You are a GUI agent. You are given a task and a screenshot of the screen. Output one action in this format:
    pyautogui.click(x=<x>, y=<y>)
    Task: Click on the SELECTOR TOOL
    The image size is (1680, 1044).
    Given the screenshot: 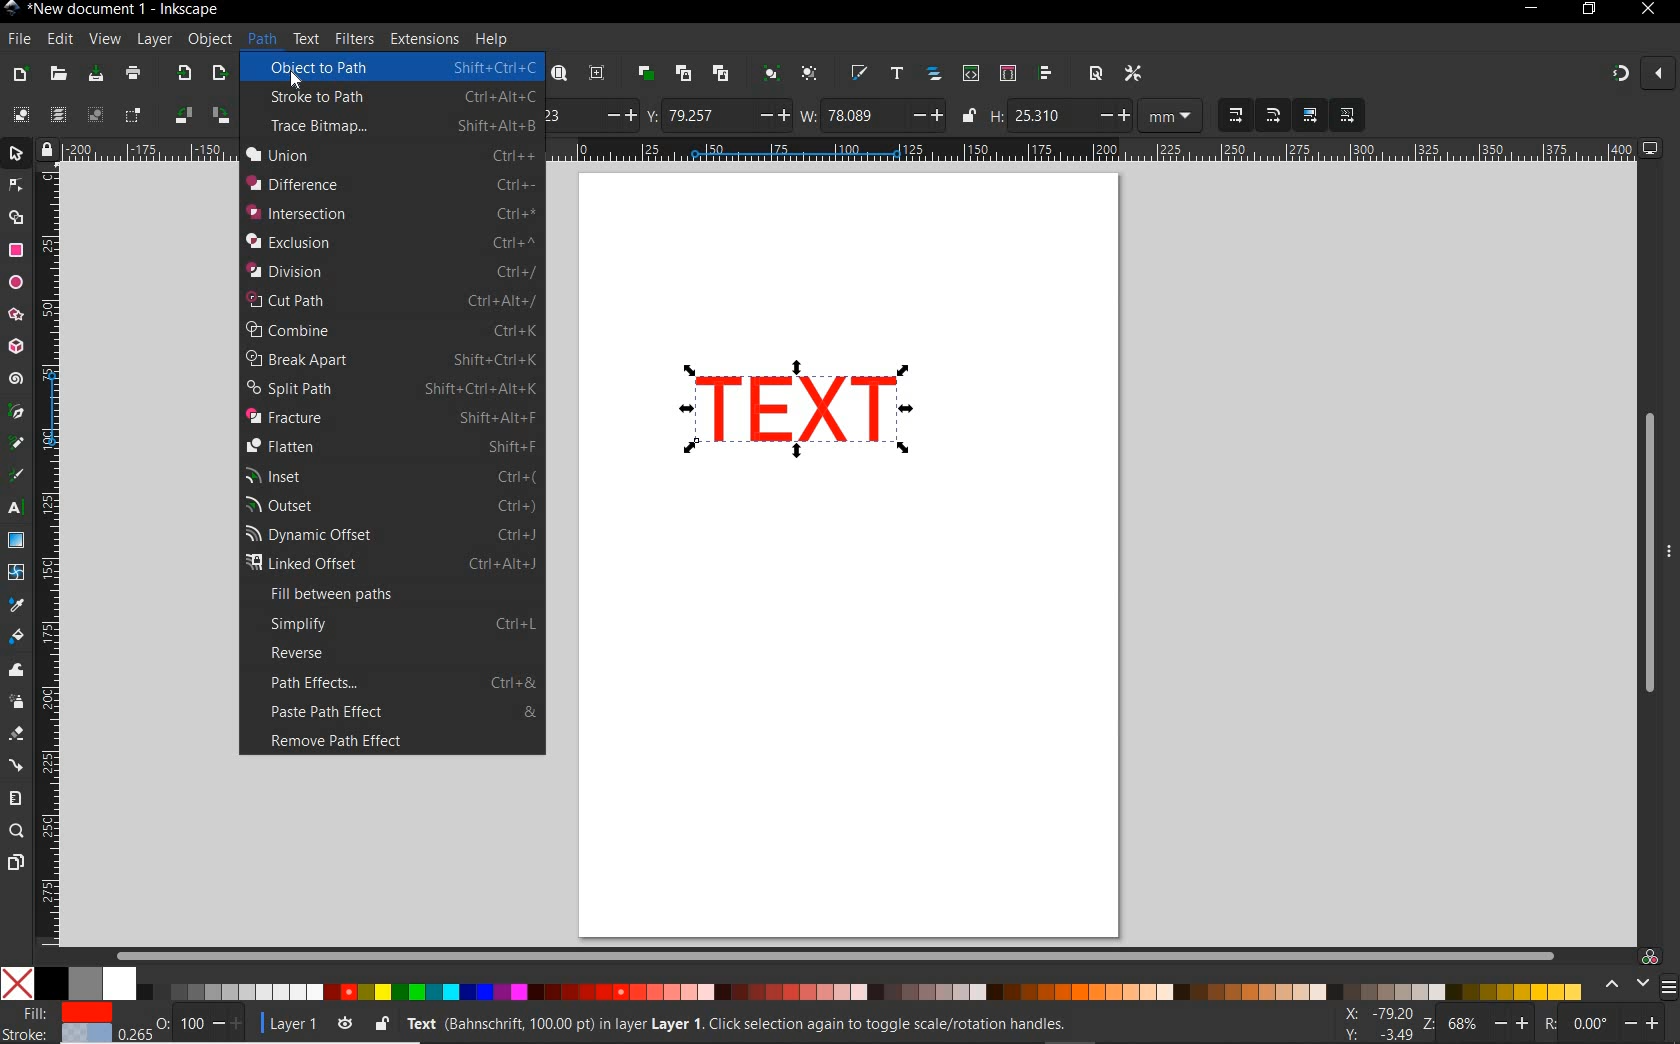 What is the action you would take?
    pyautogui.click(x=17, y=205)
    